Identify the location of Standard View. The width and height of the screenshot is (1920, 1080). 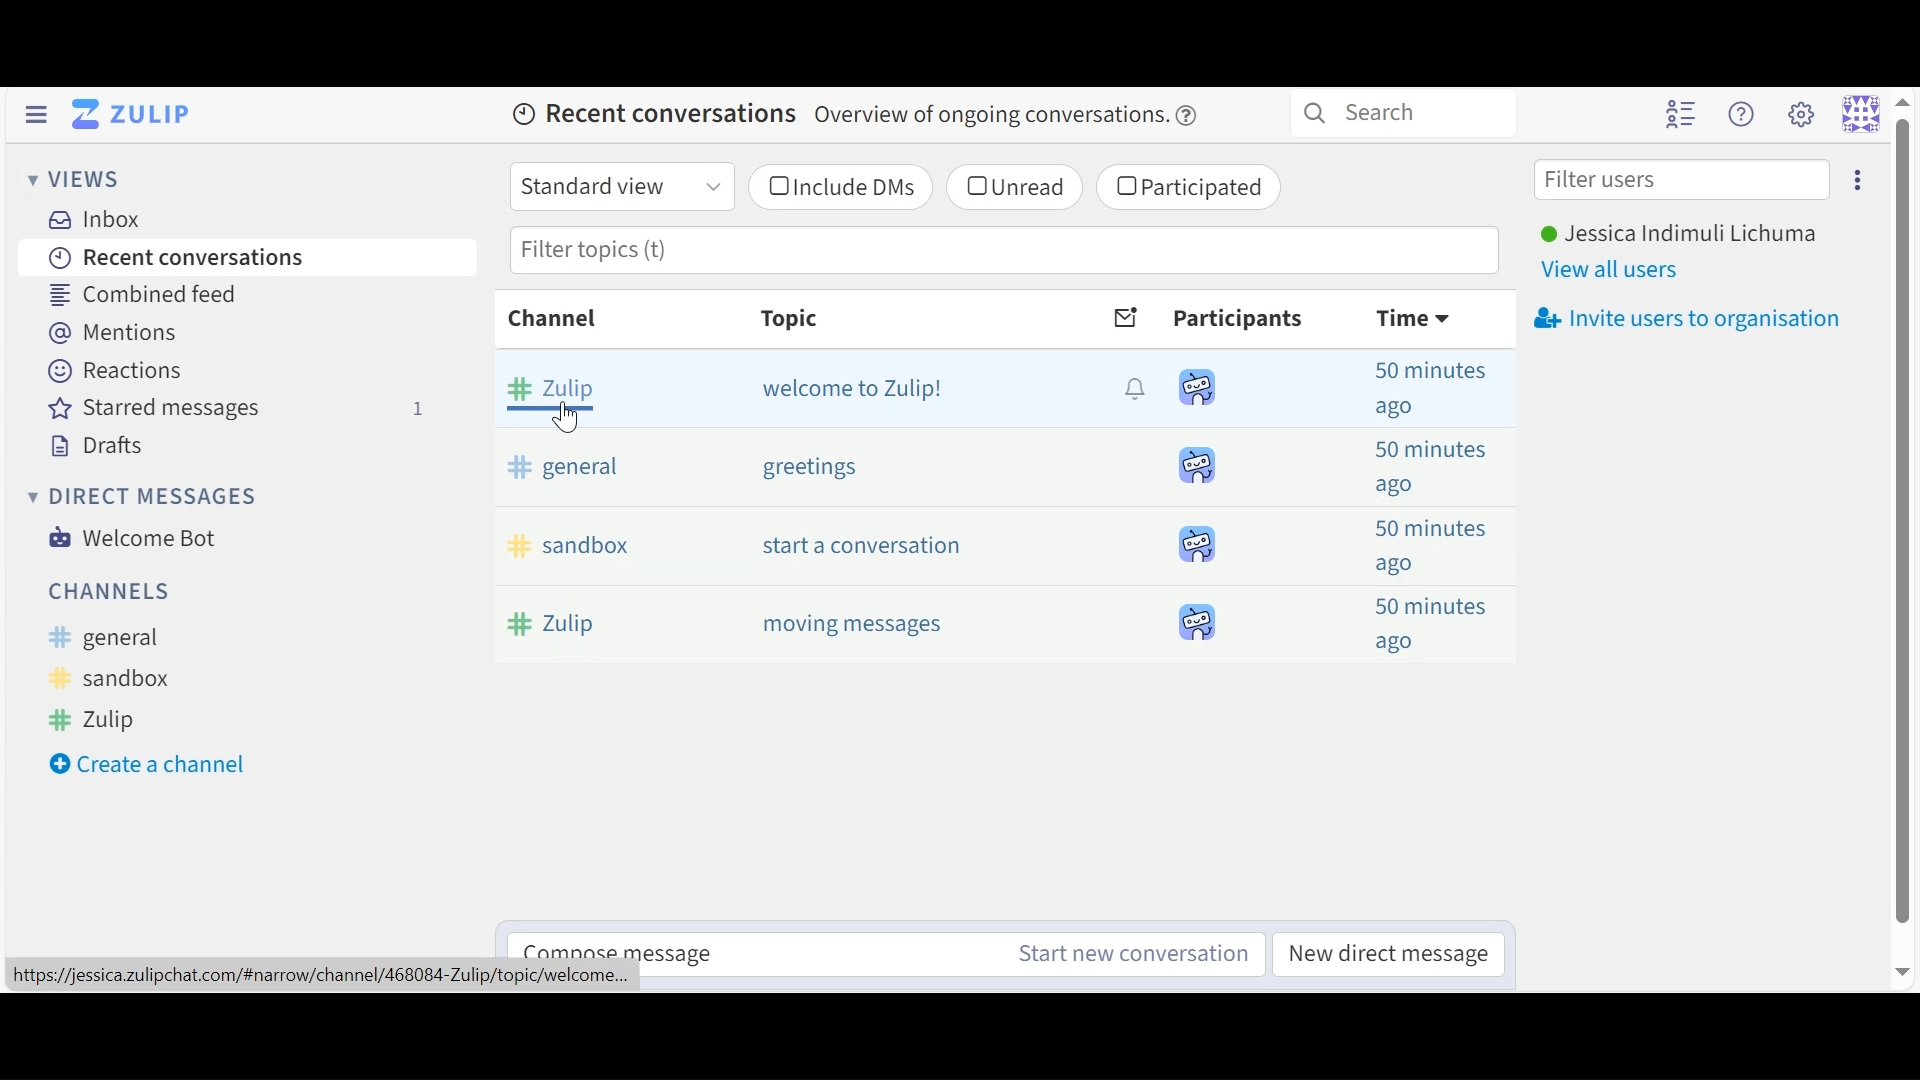
(639, 191).